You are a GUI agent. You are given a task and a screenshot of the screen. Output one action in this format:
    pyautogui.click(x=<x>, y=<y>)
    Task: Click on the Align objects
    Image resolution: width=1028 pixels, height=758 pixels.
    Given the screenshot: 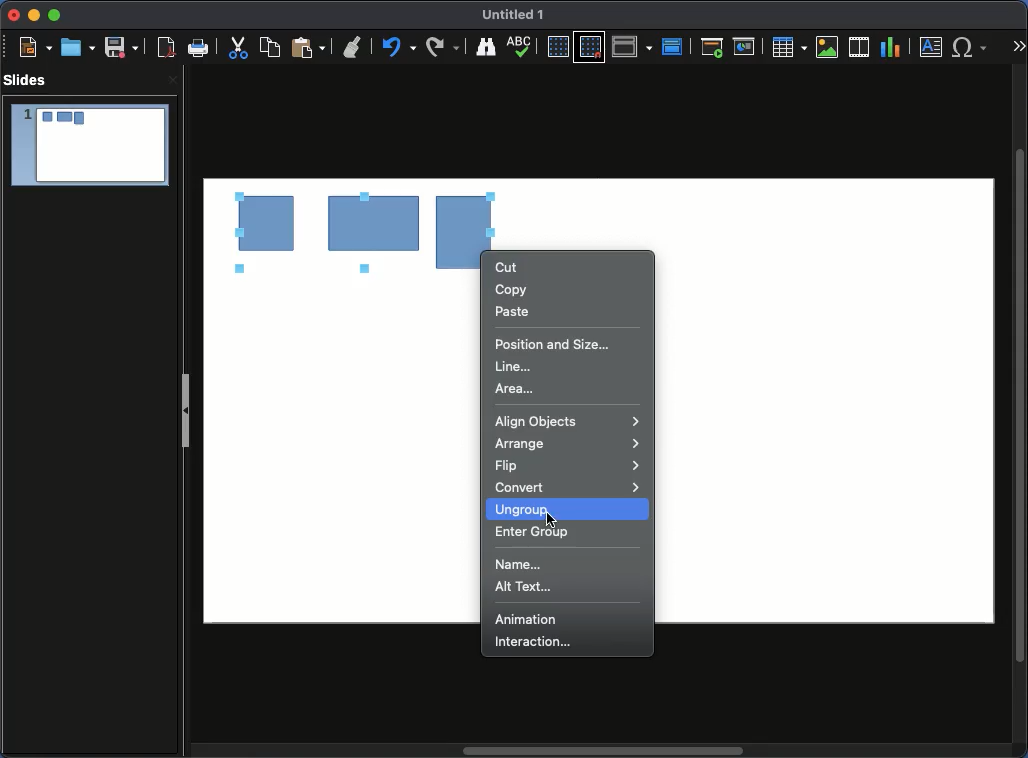 What is the action you would take?
    pyautogui.click(x=567, y=422)
    